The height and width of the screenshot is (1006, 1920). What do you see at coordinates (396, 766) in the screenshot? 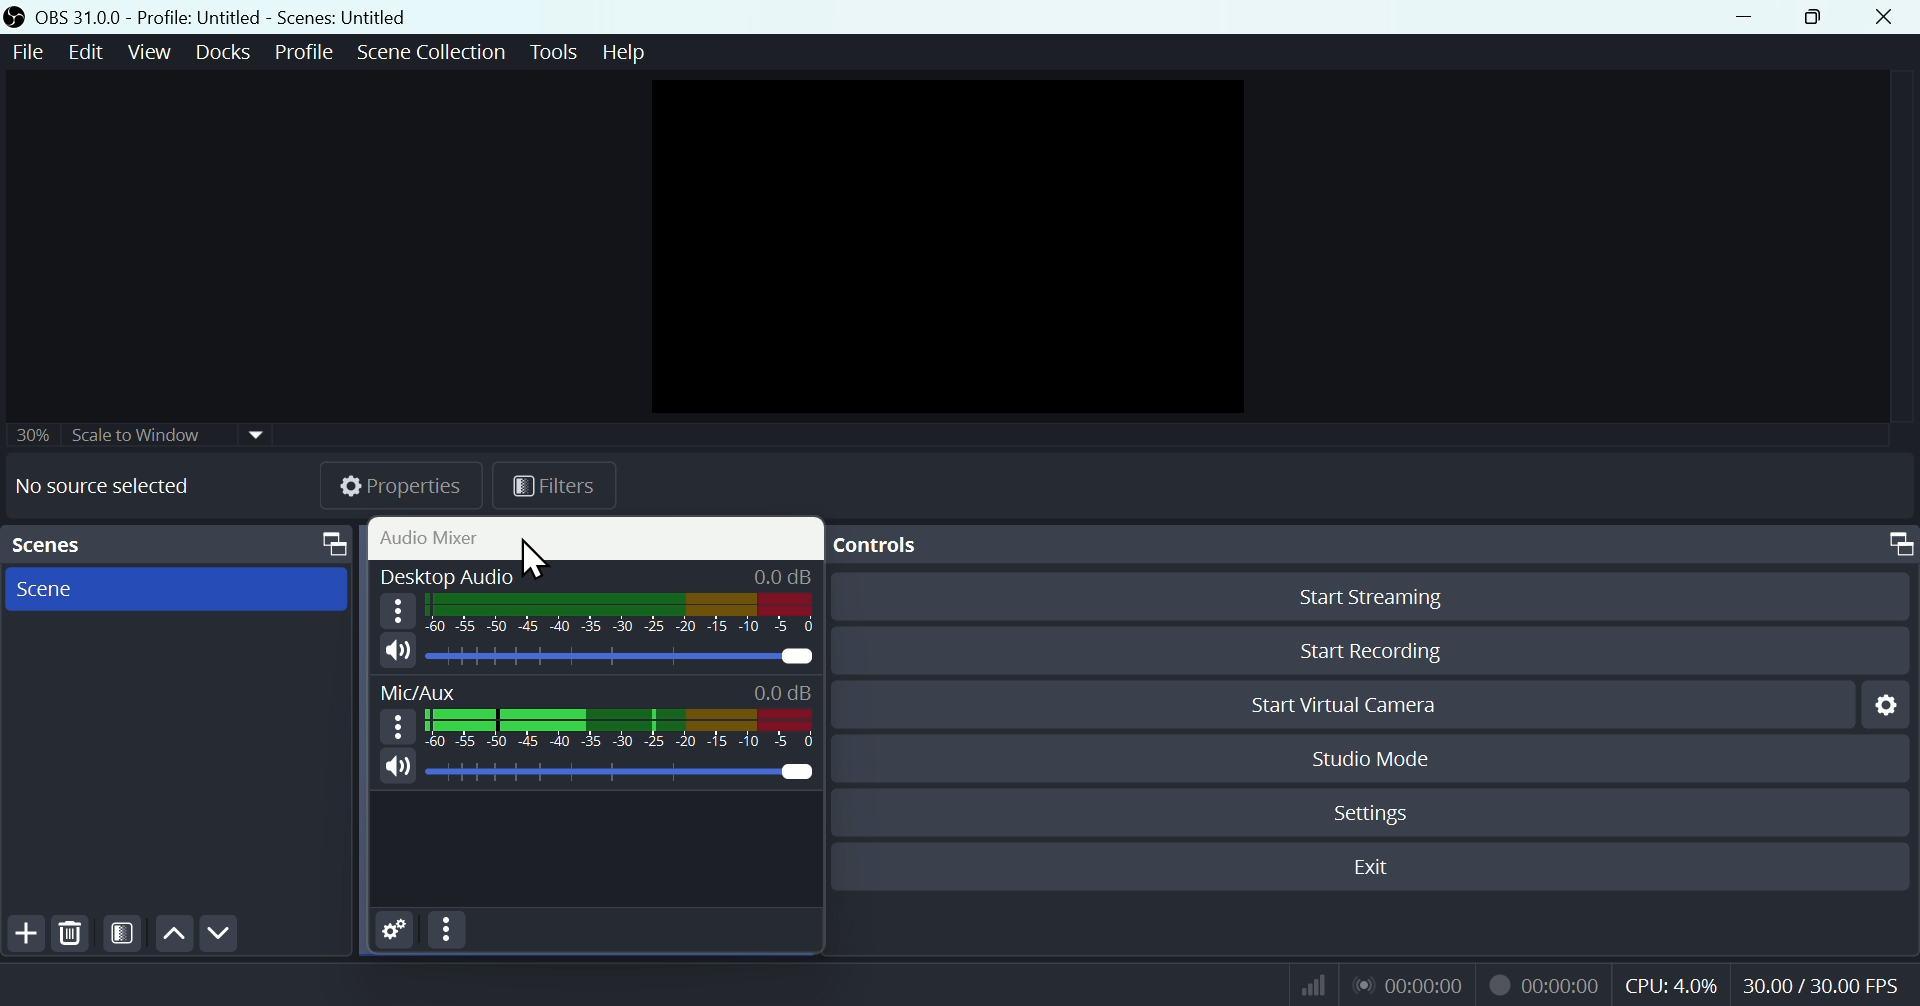
I see `(un)mute` at bounding box center [396, 766].